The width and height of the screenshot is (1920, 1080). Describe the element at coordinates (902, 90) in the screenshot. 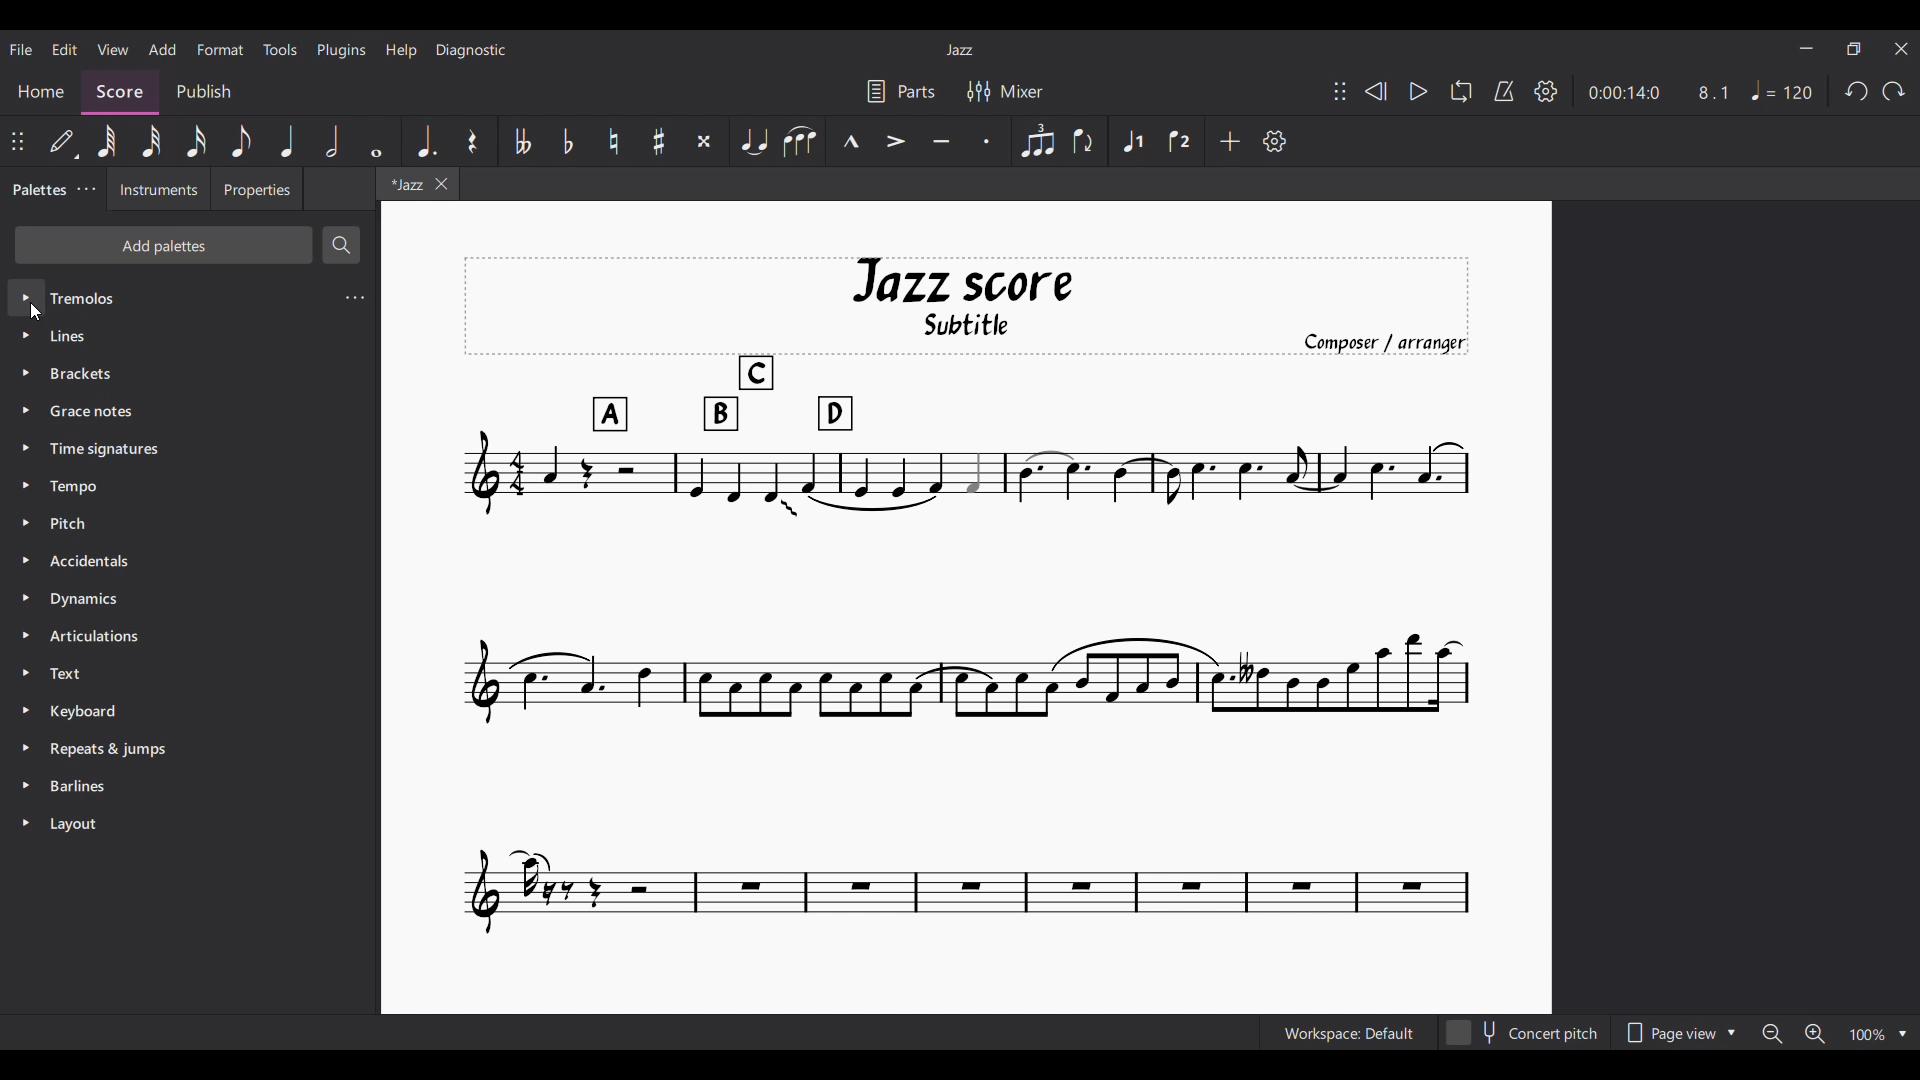

I see `Parts` at that location.